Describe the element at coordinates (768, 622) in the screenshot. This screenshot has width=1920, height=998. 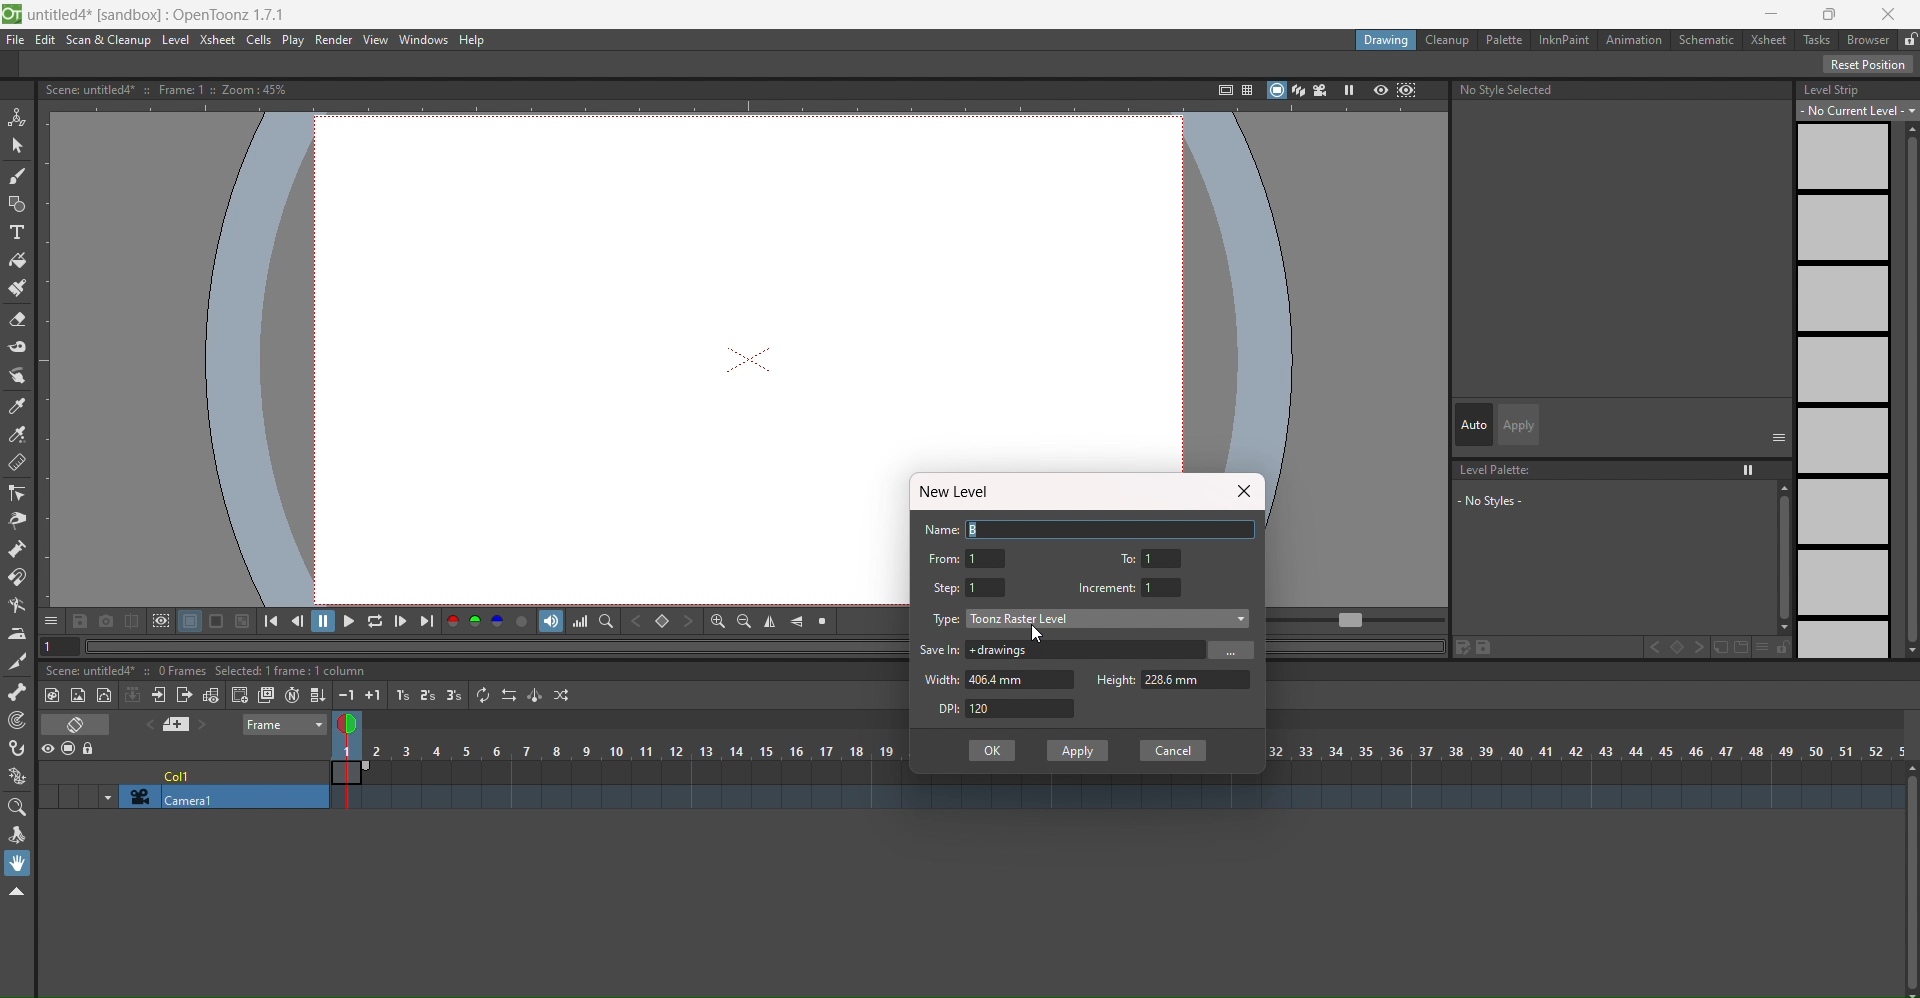
I see `` at that location.